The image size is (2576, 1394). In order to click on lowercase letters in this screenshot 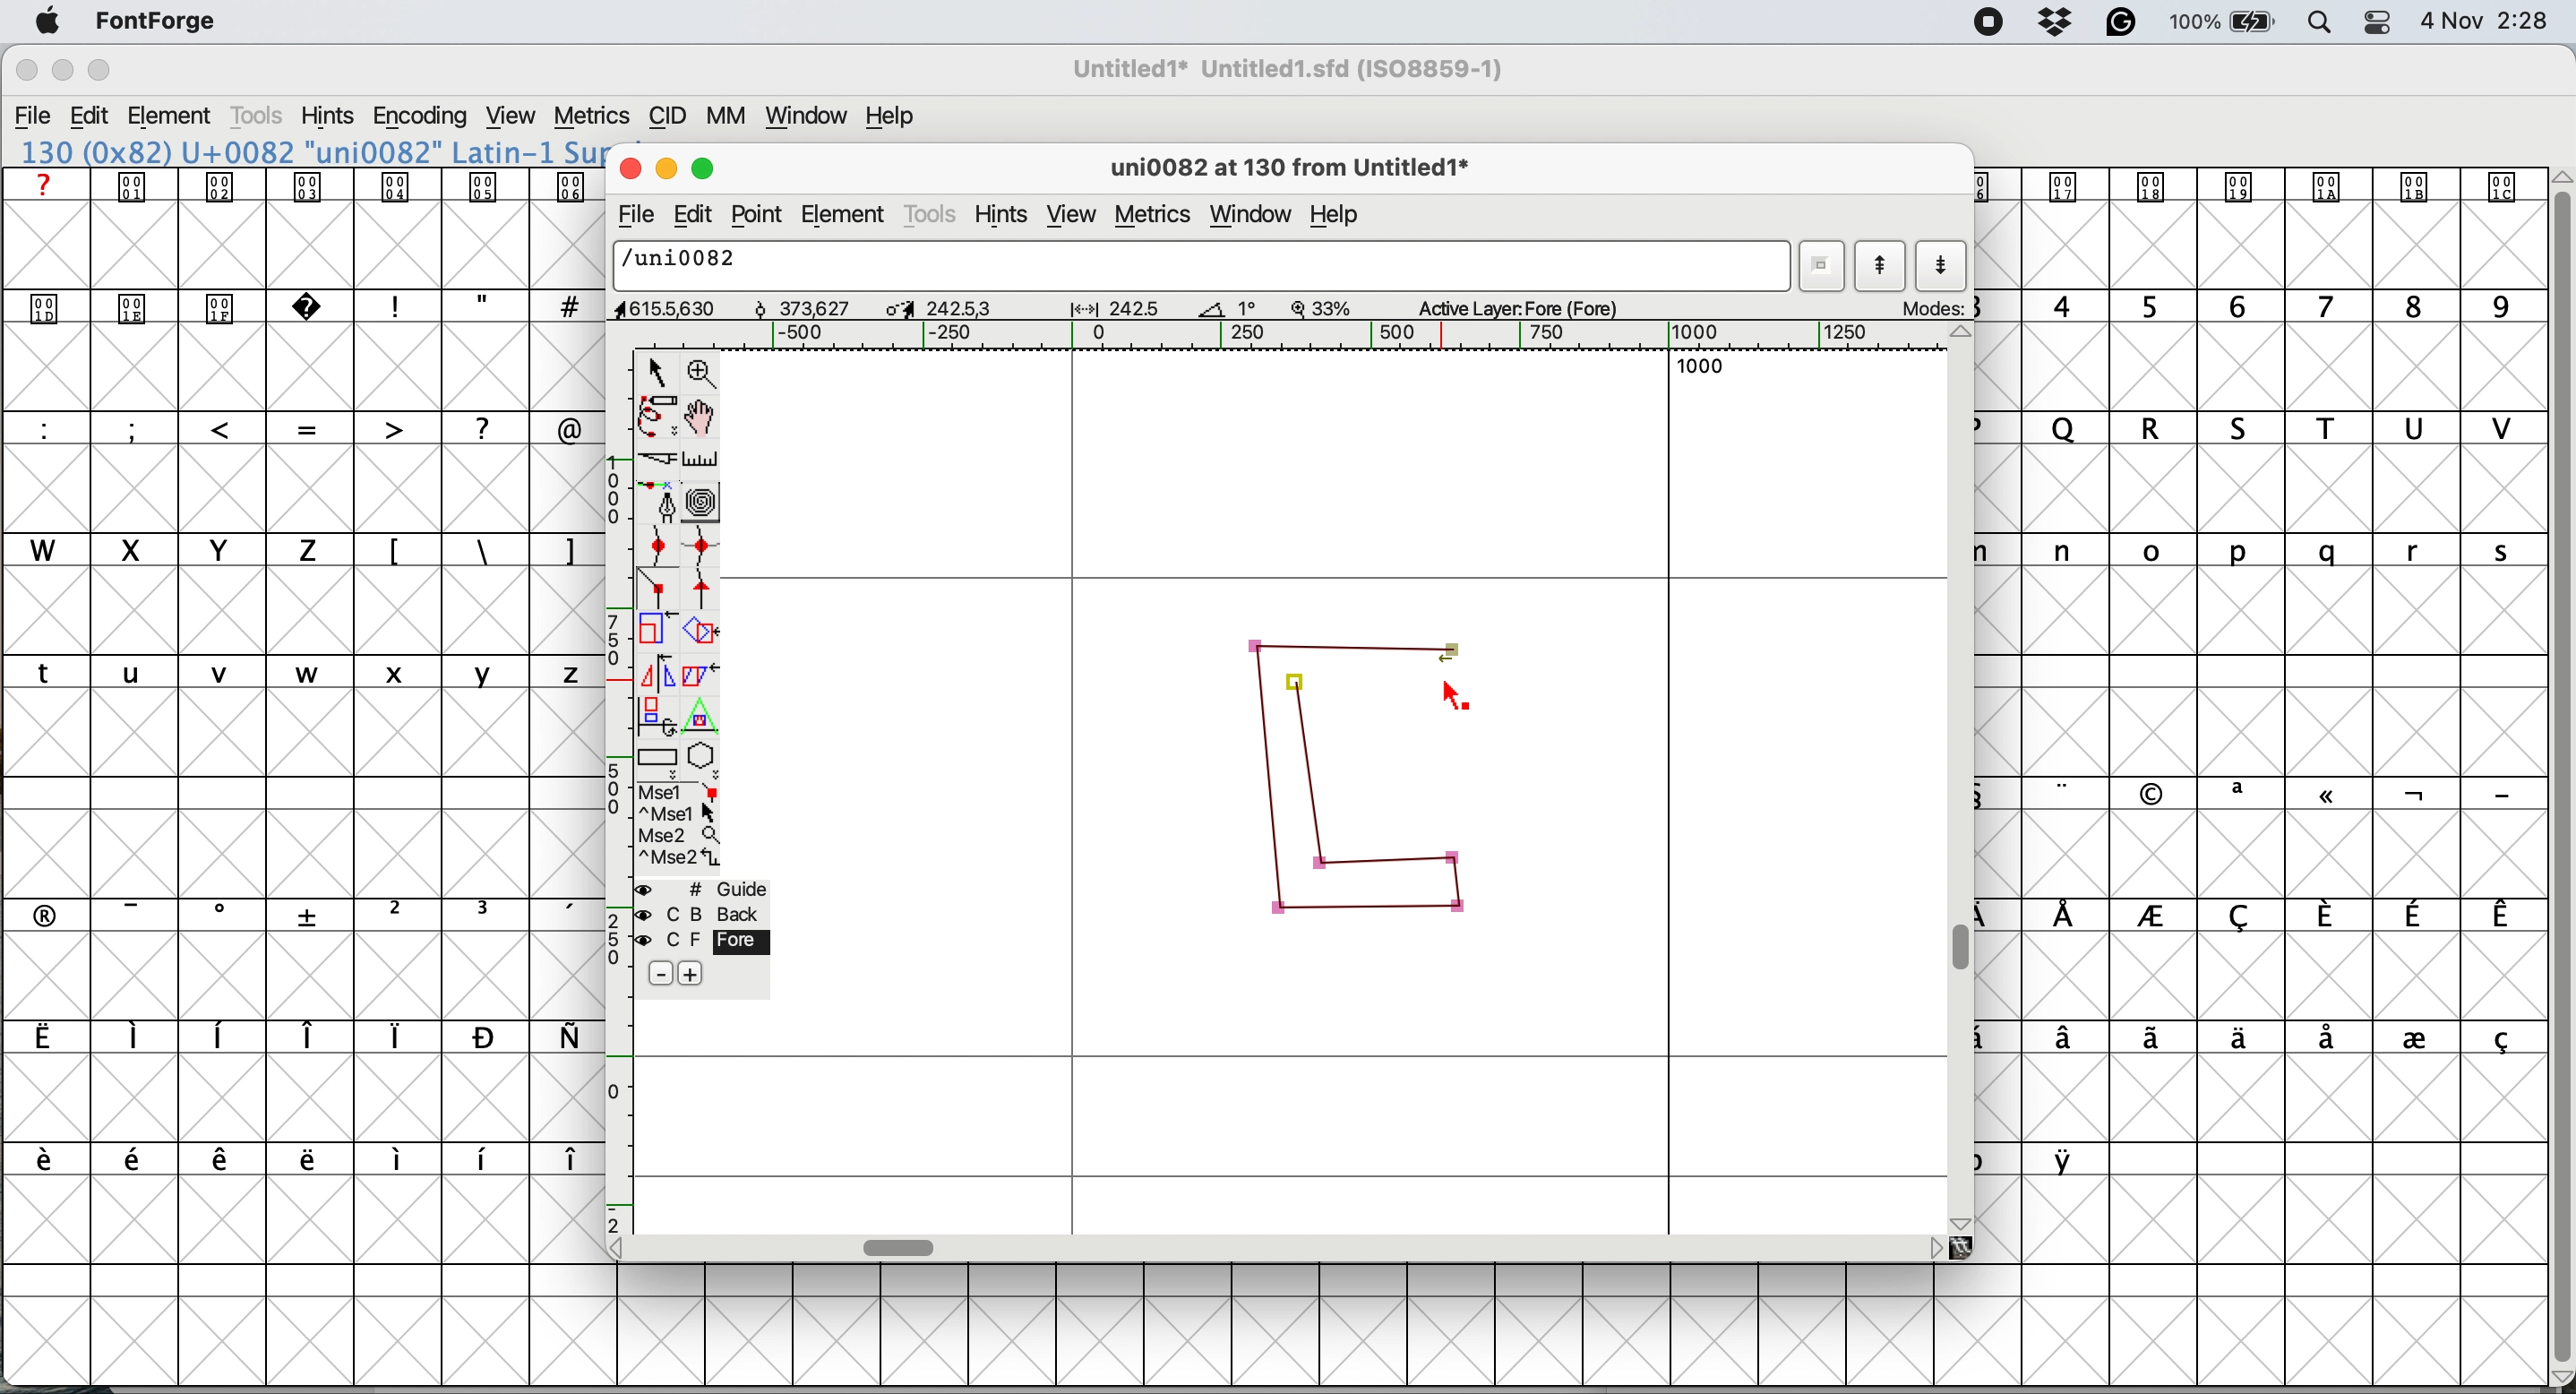, I will do `click(2277, 551)`.